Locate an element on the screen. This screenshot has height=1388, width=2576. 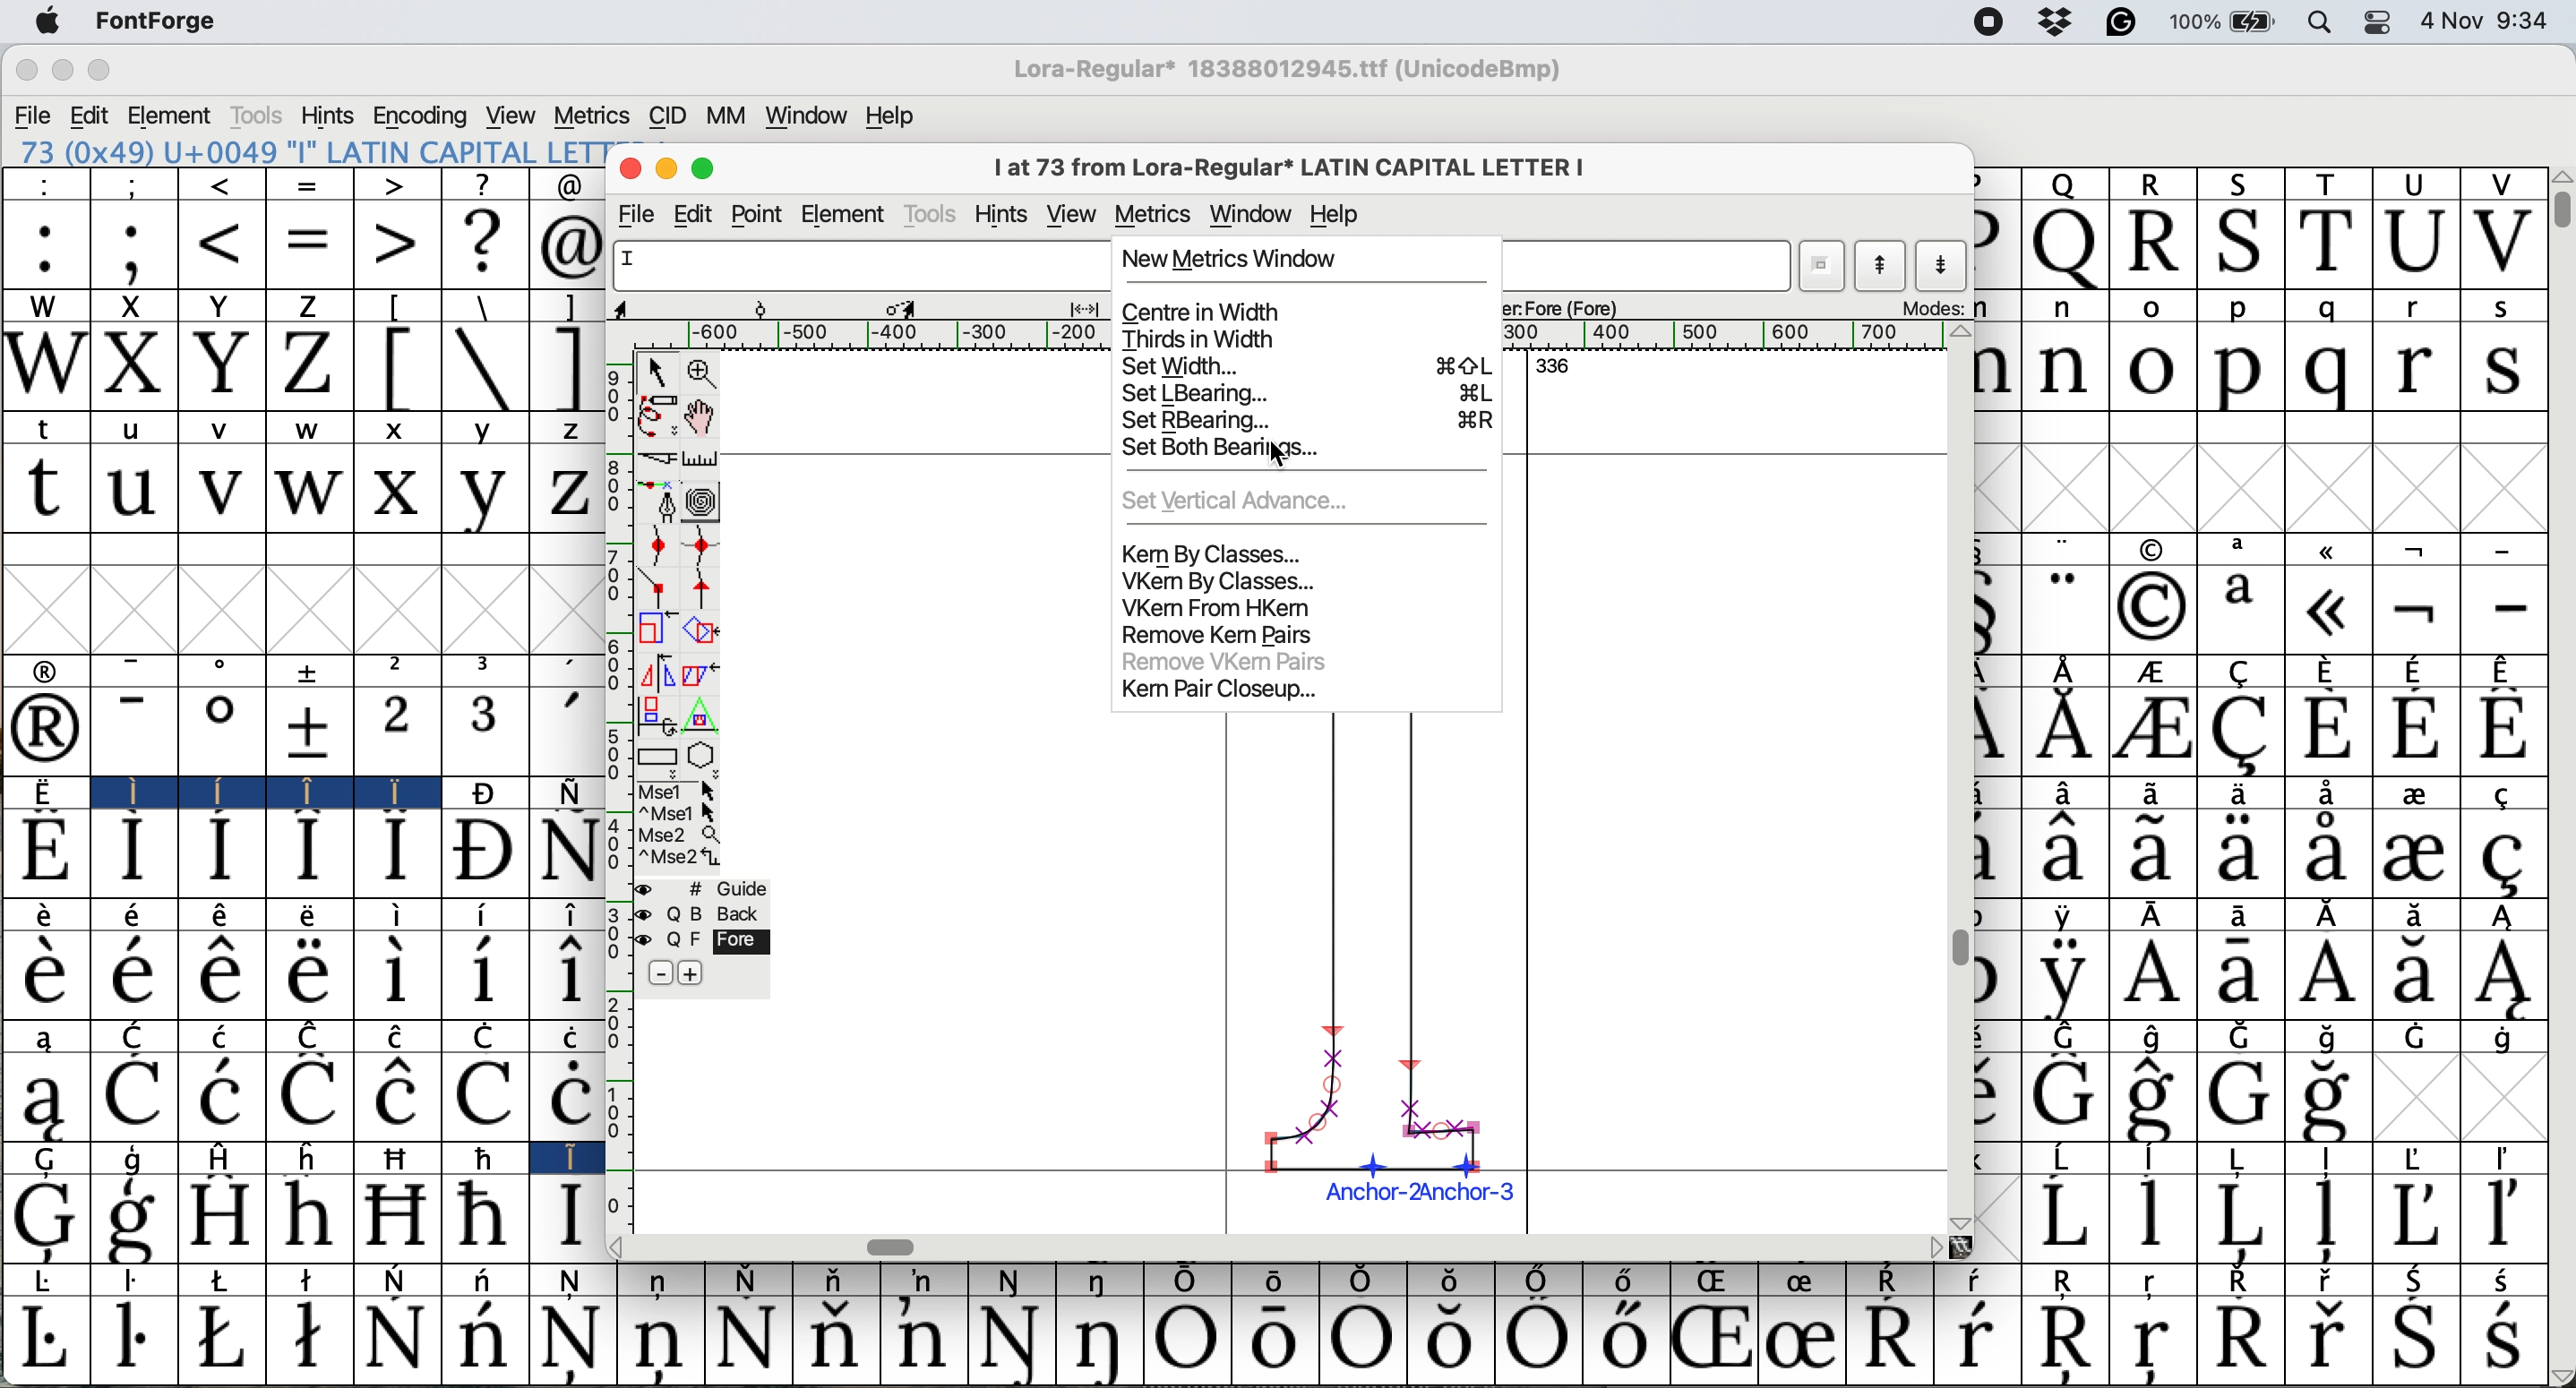
w is located at coordinates (311, 492).